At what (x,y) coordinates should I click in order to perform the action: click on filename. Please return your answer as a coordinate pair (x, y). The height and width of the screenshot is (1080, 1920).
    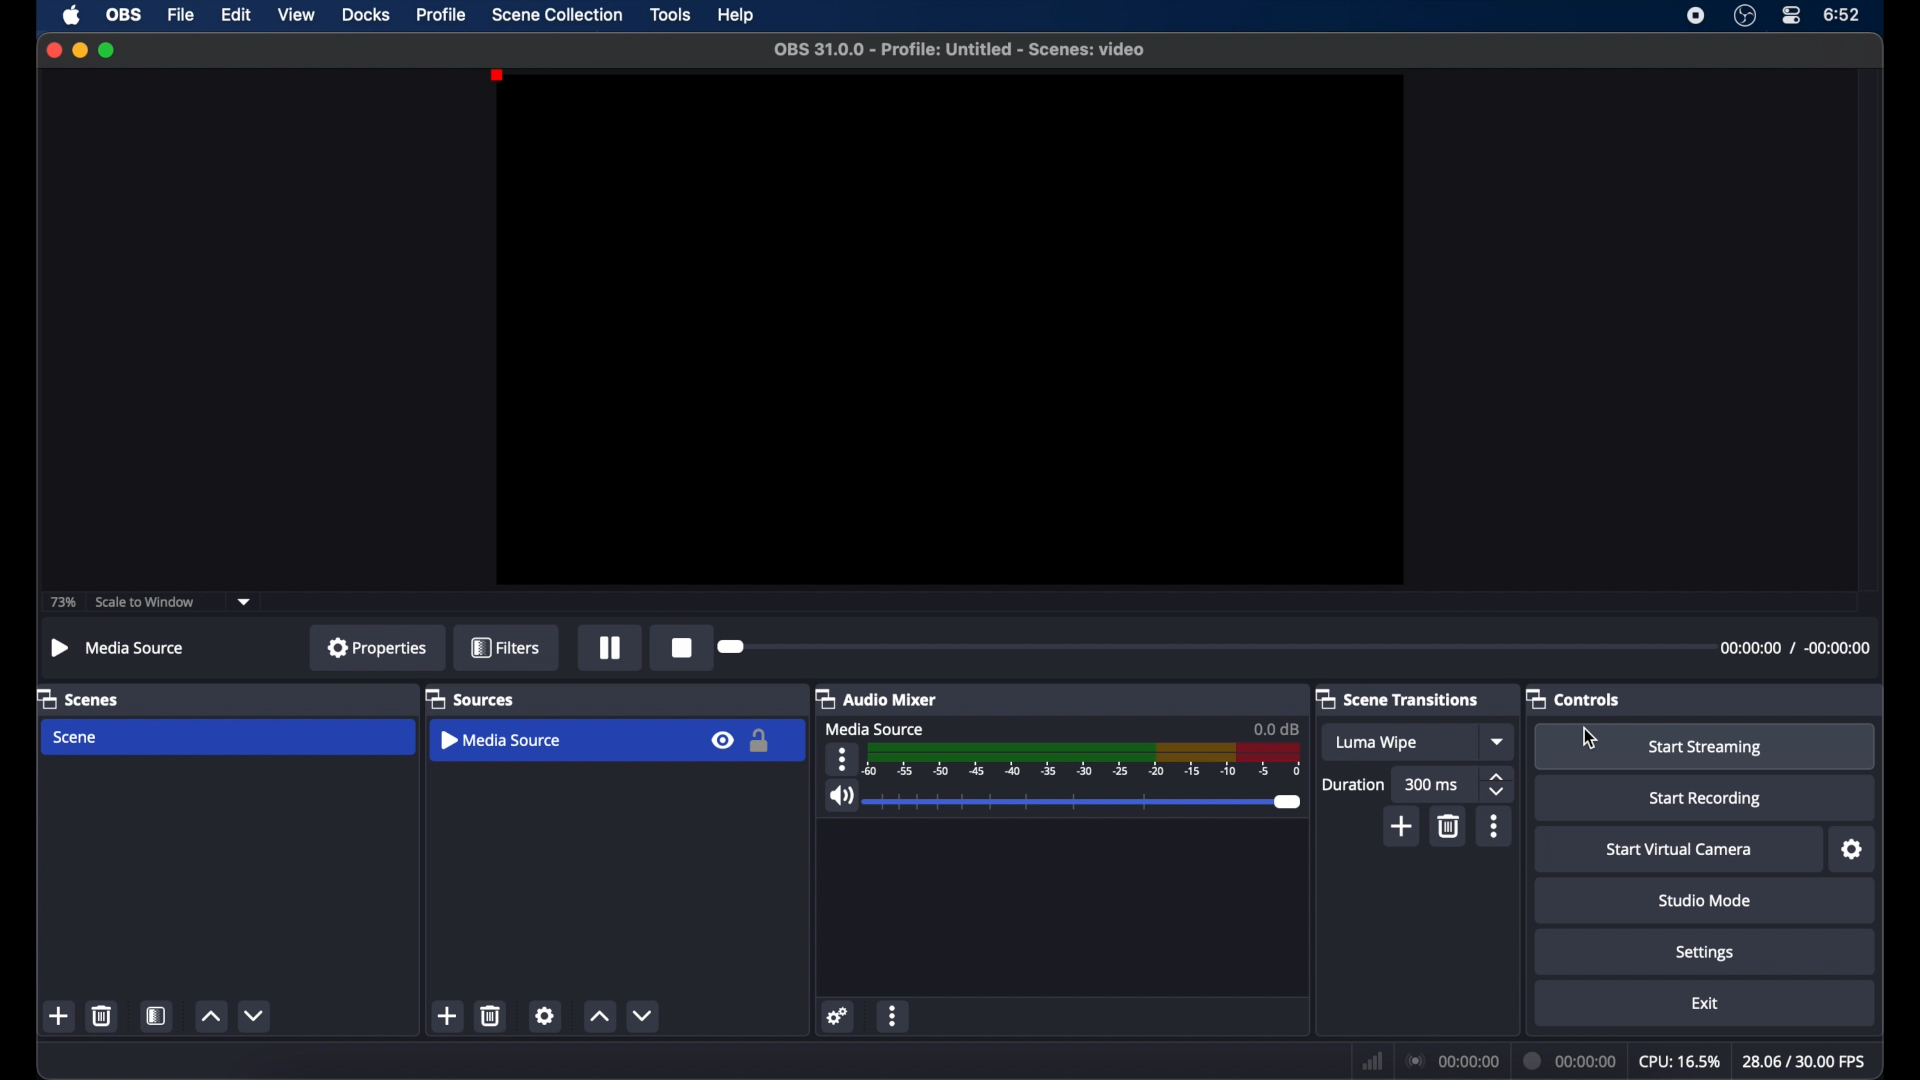
    Looking at the image, I should click on (960, 50).